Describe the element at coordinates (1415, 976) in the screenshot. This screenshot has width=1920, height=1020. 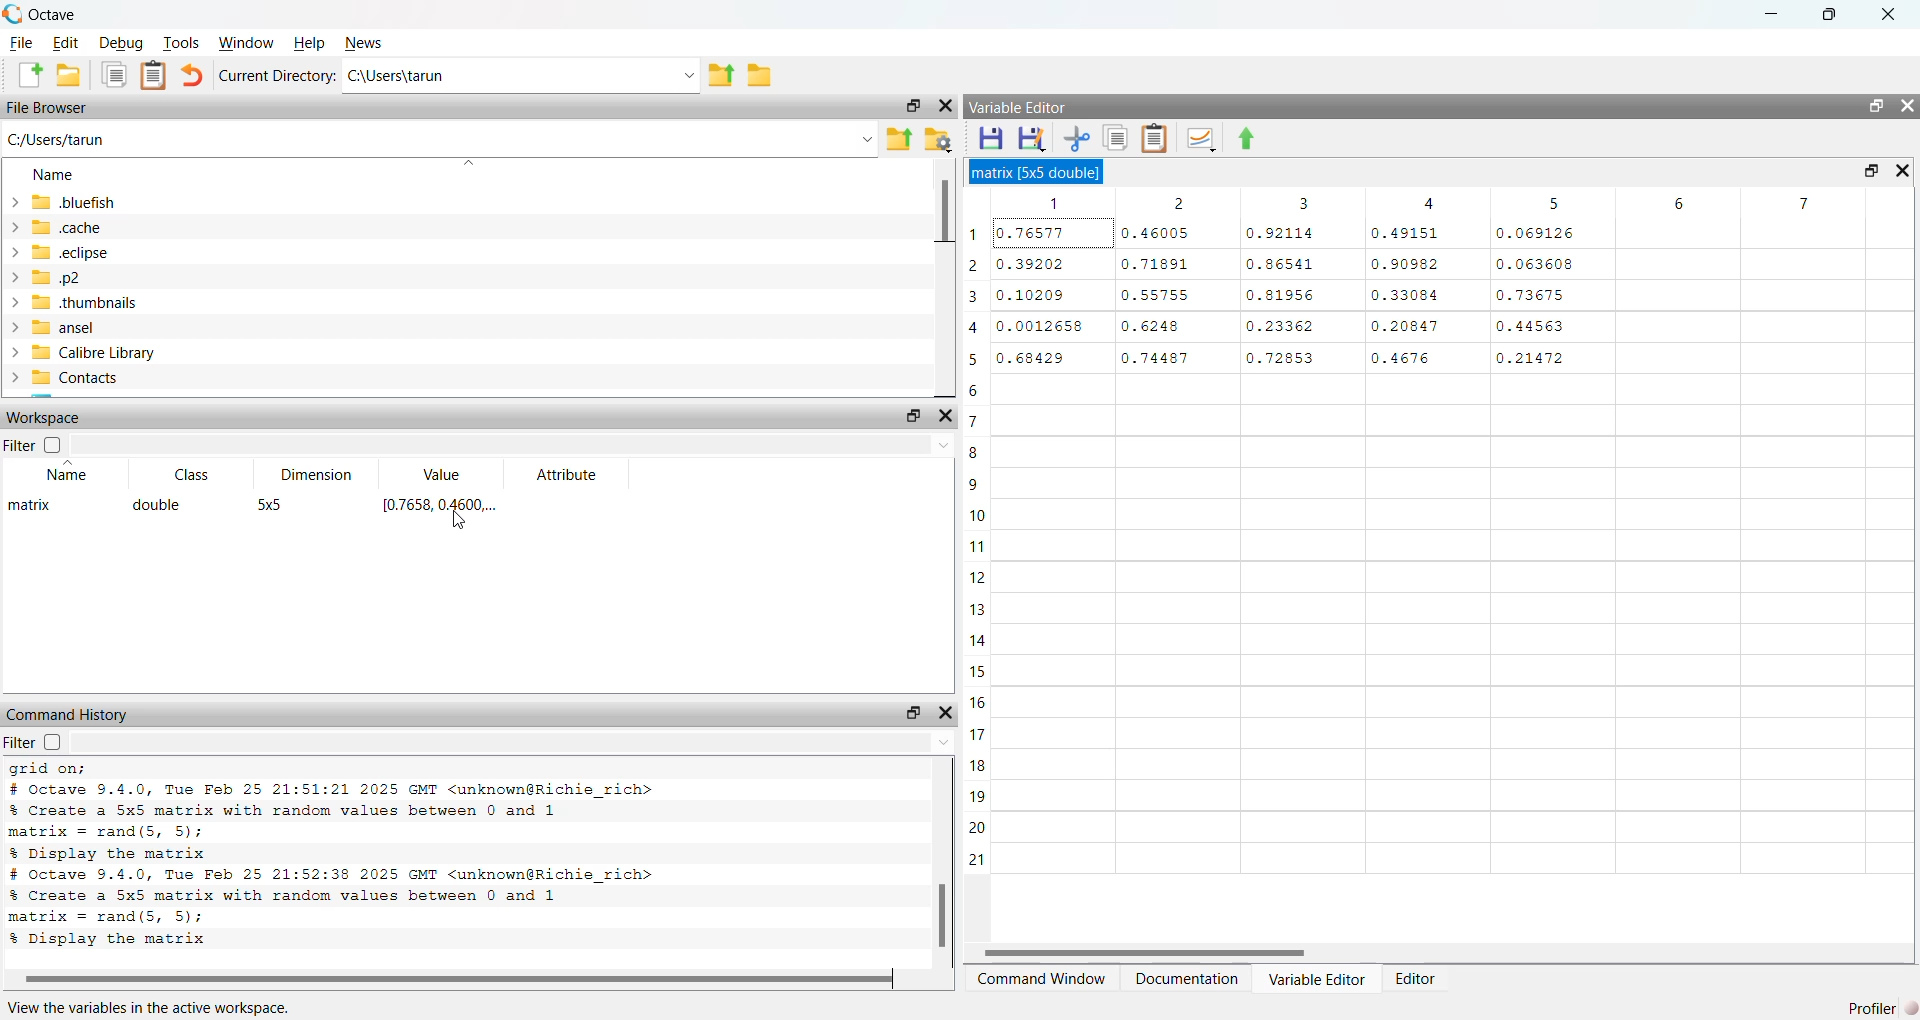
I see `Editor` at that location.